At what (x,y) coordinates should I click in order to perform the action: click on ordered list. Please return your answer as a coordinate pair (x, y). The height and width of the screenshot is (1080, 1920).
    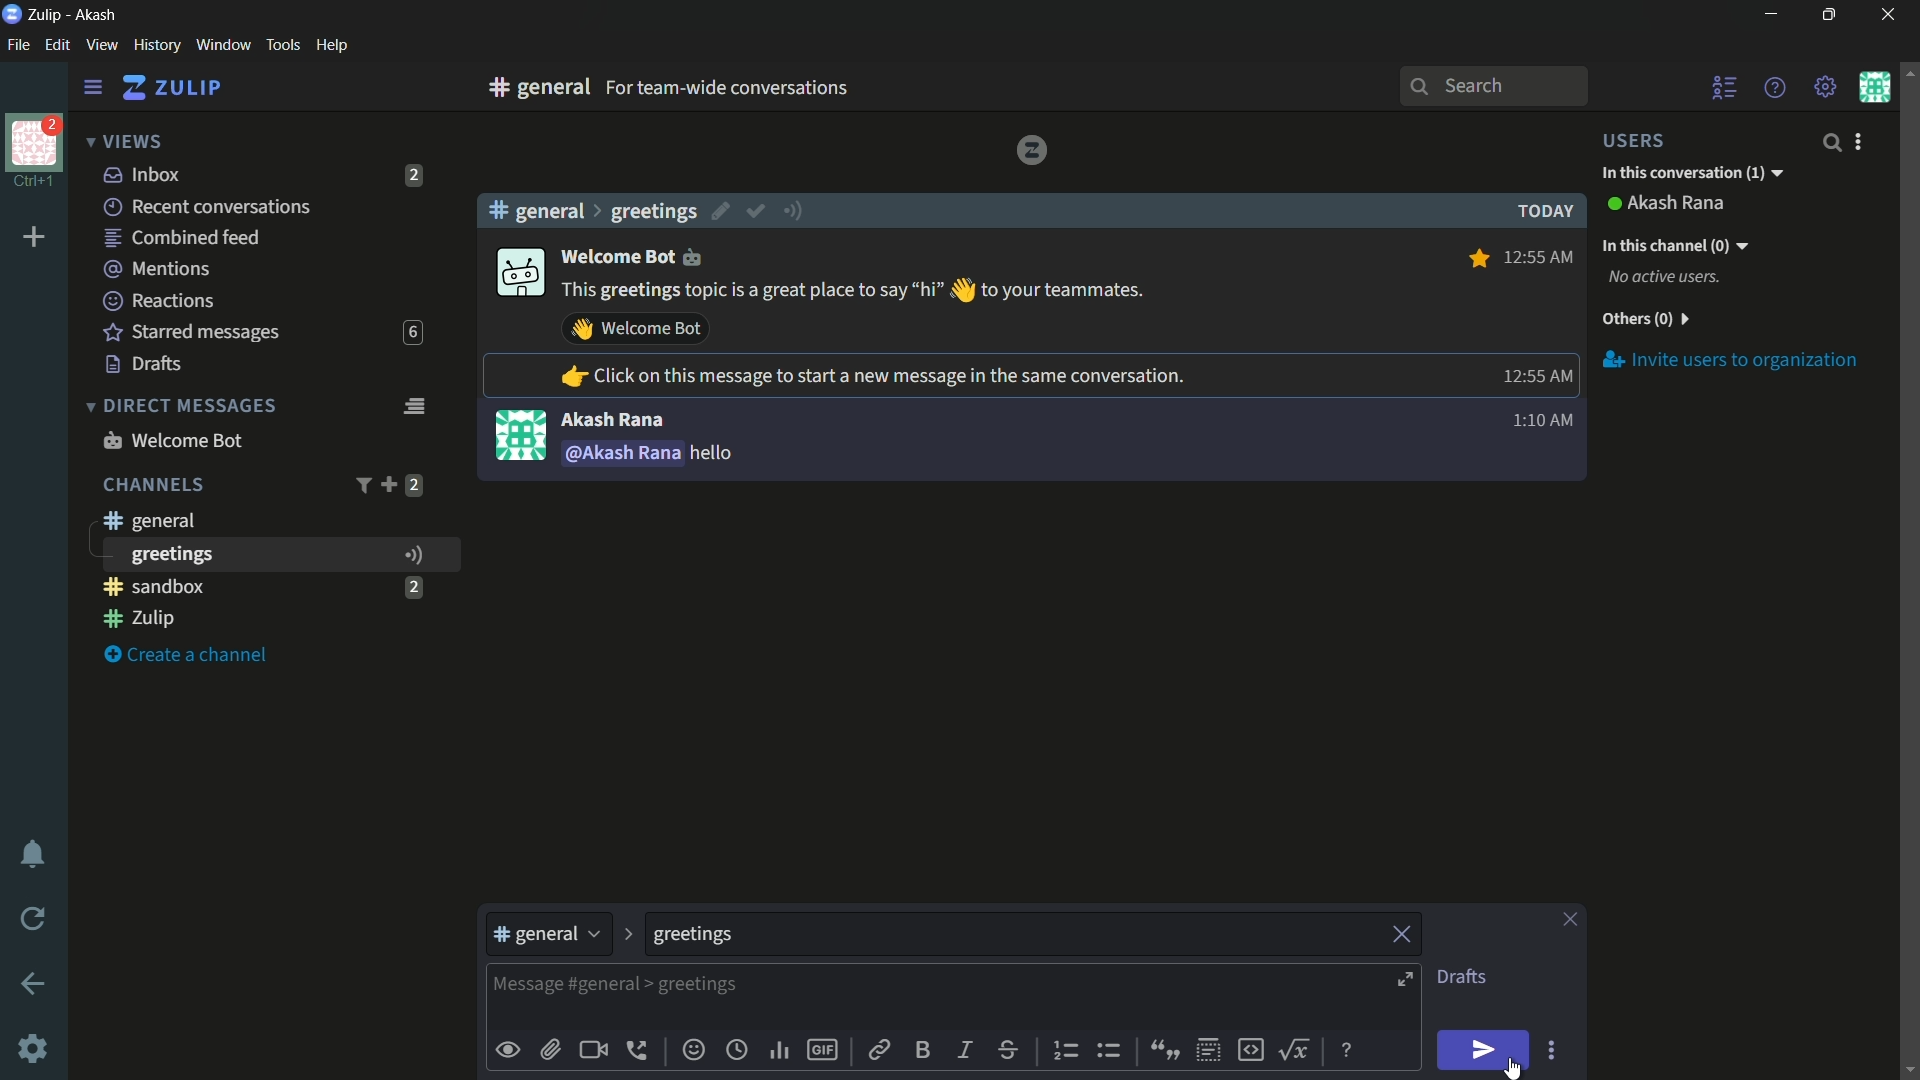
    Looking at the image, I should click on (1069, 1051).